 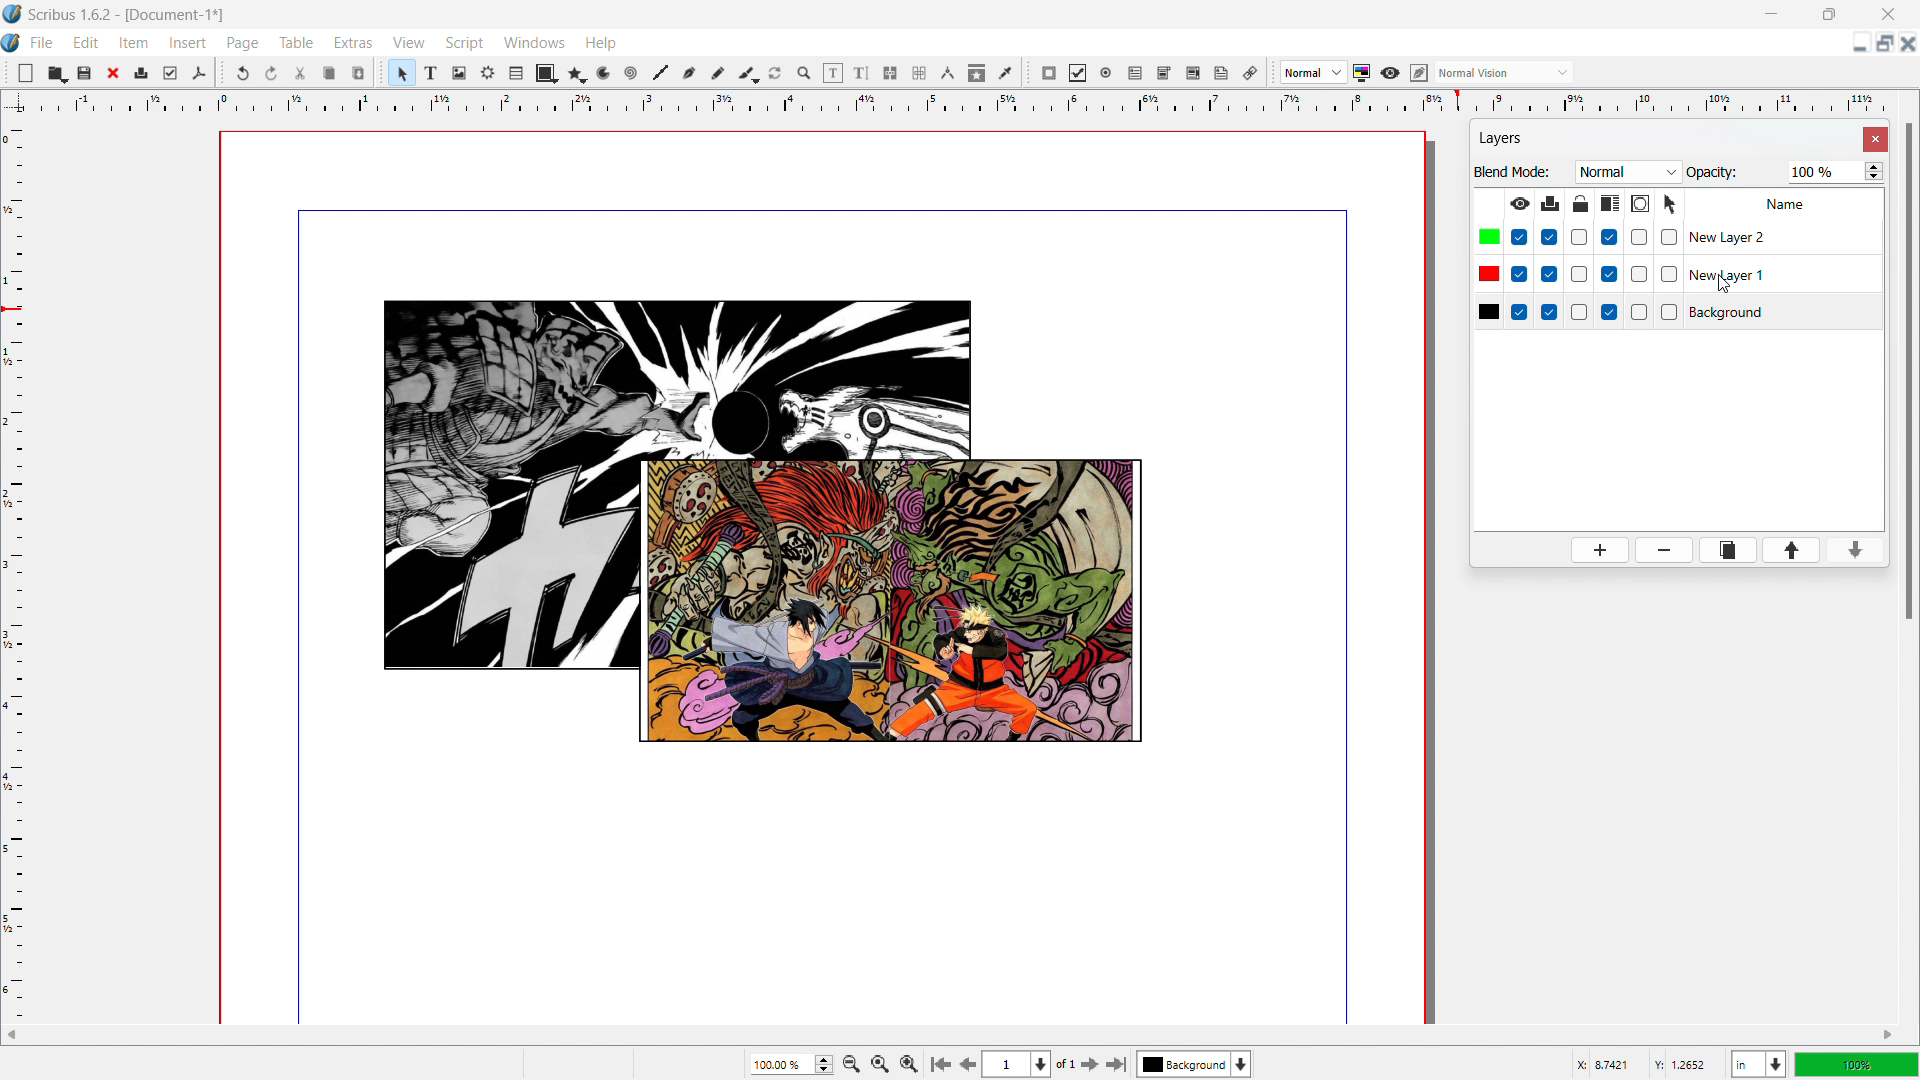 I want to click on Opacity, so click(x=1713, y=170).